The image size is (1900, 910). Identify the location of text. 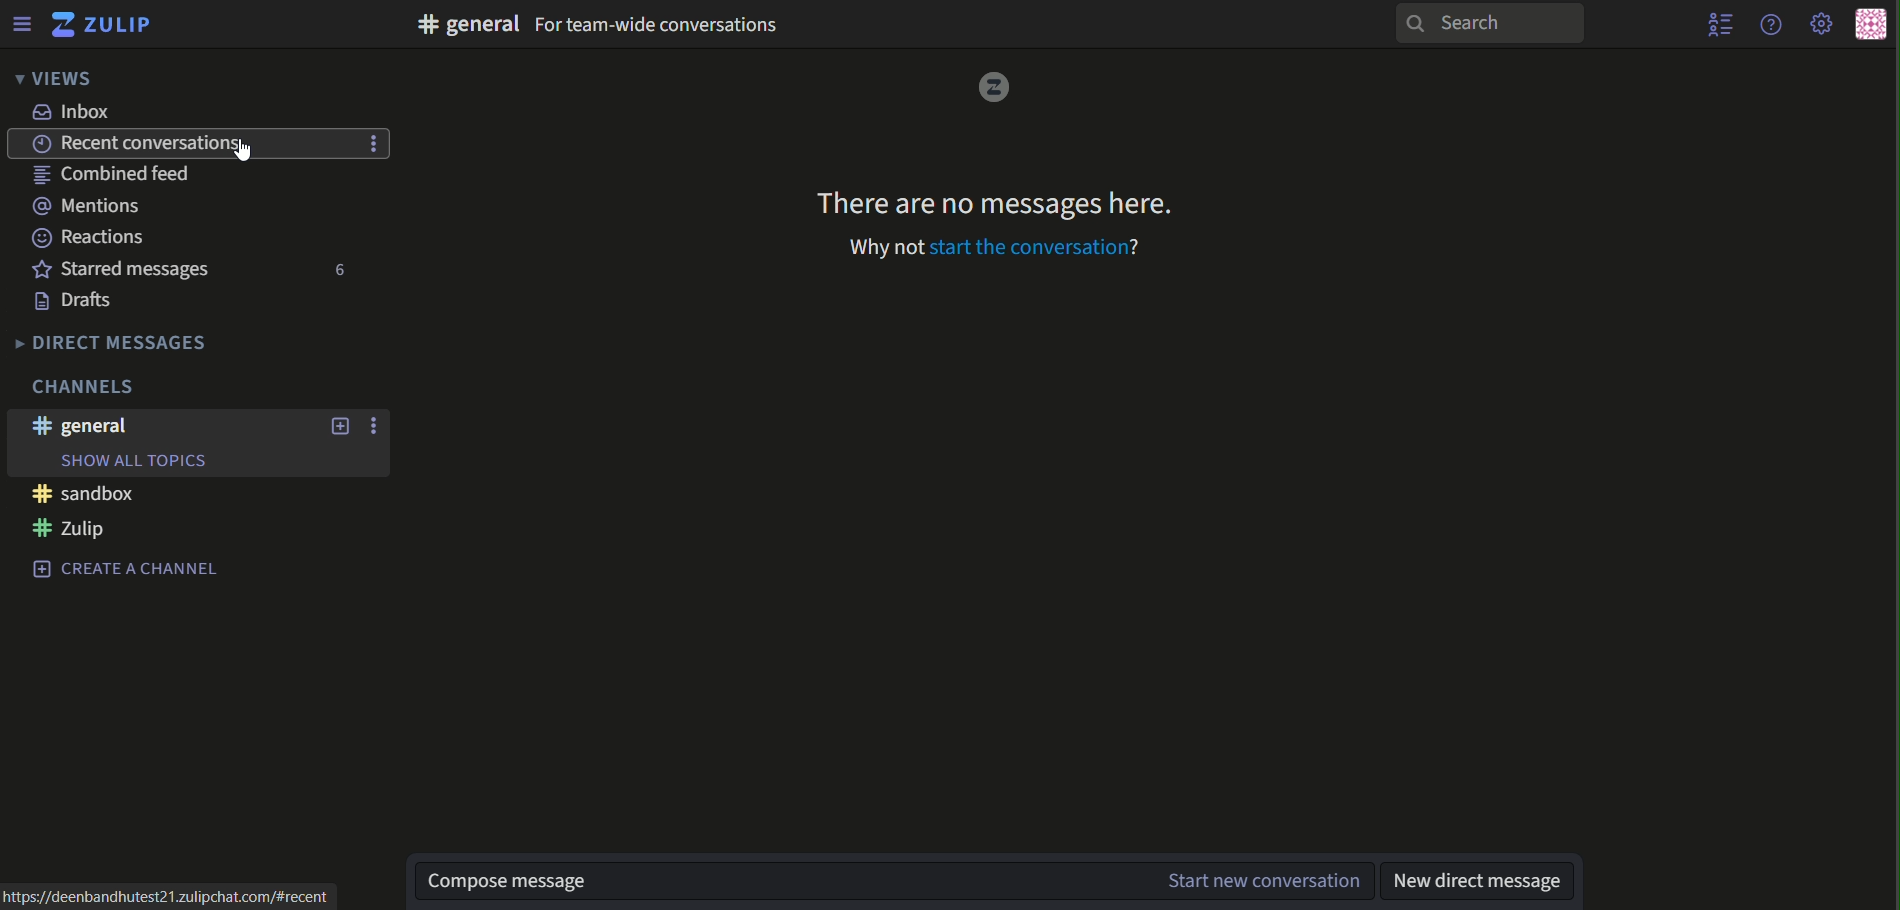
(90, 237).